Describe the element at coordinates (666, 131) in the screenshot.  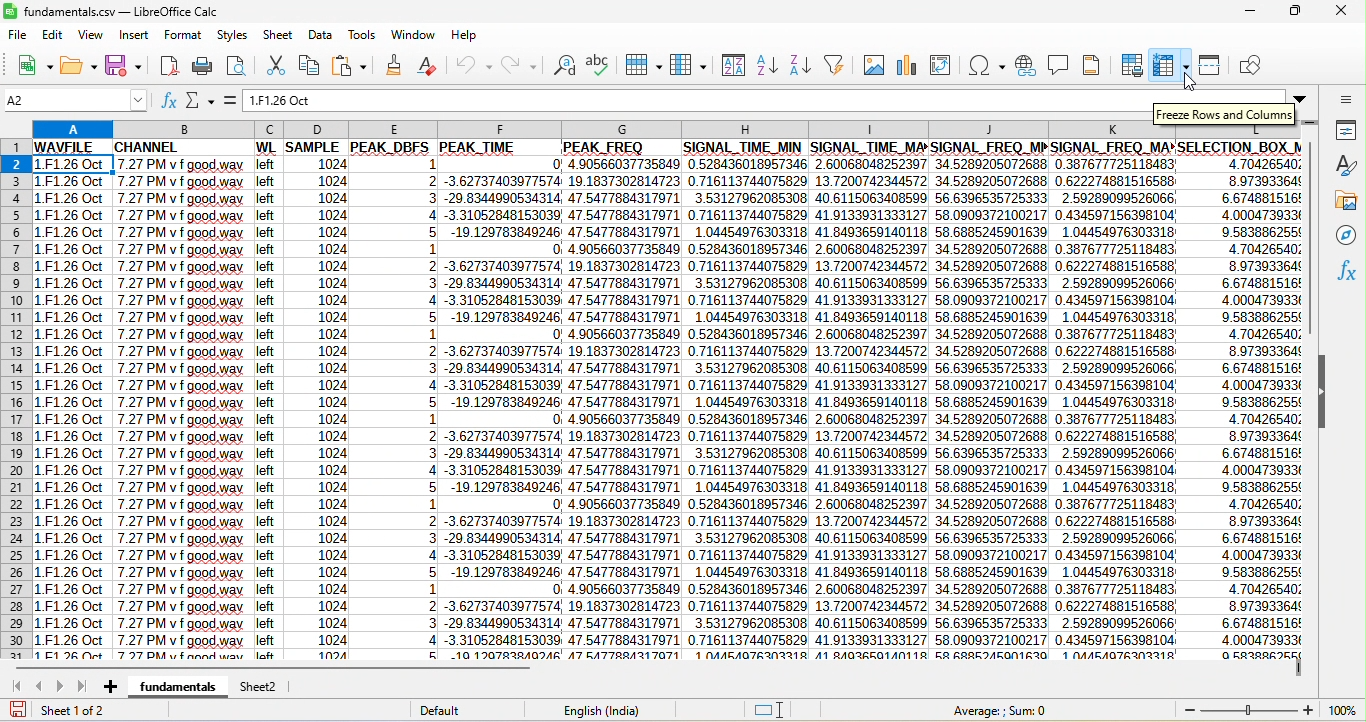
I see `column headings` at that location.